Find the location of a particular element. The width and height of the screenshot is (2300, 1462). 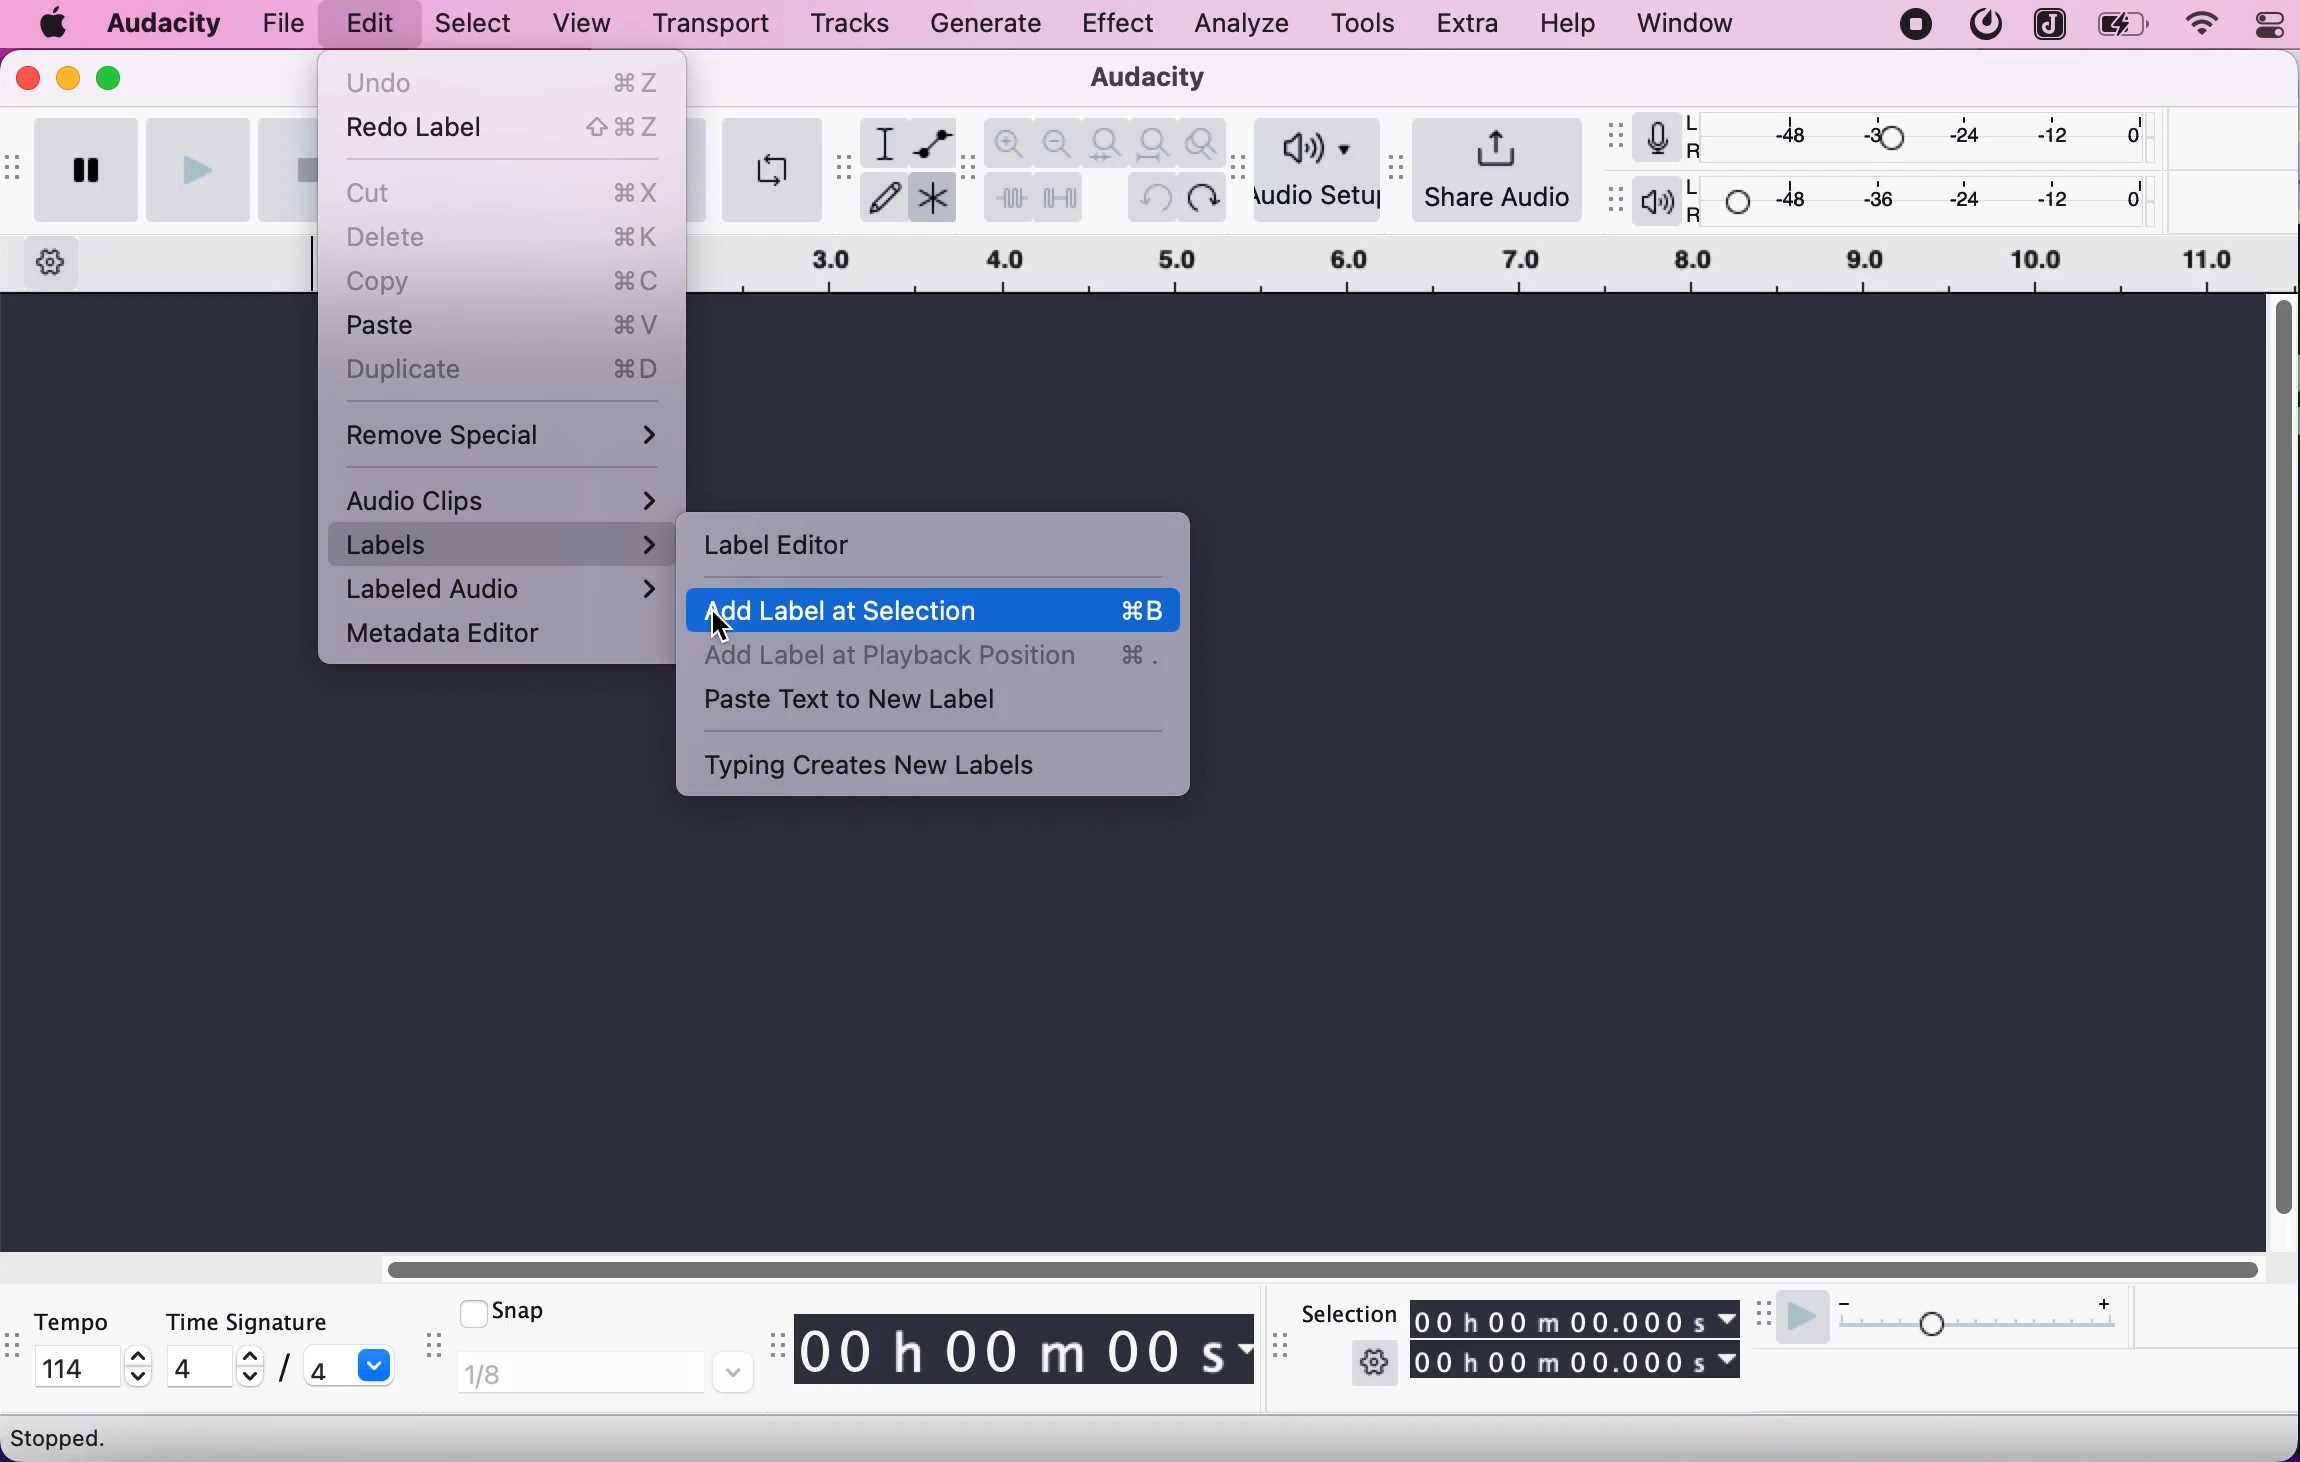

audacity play at speed toolbar is located at coordinates (1765, 1315).